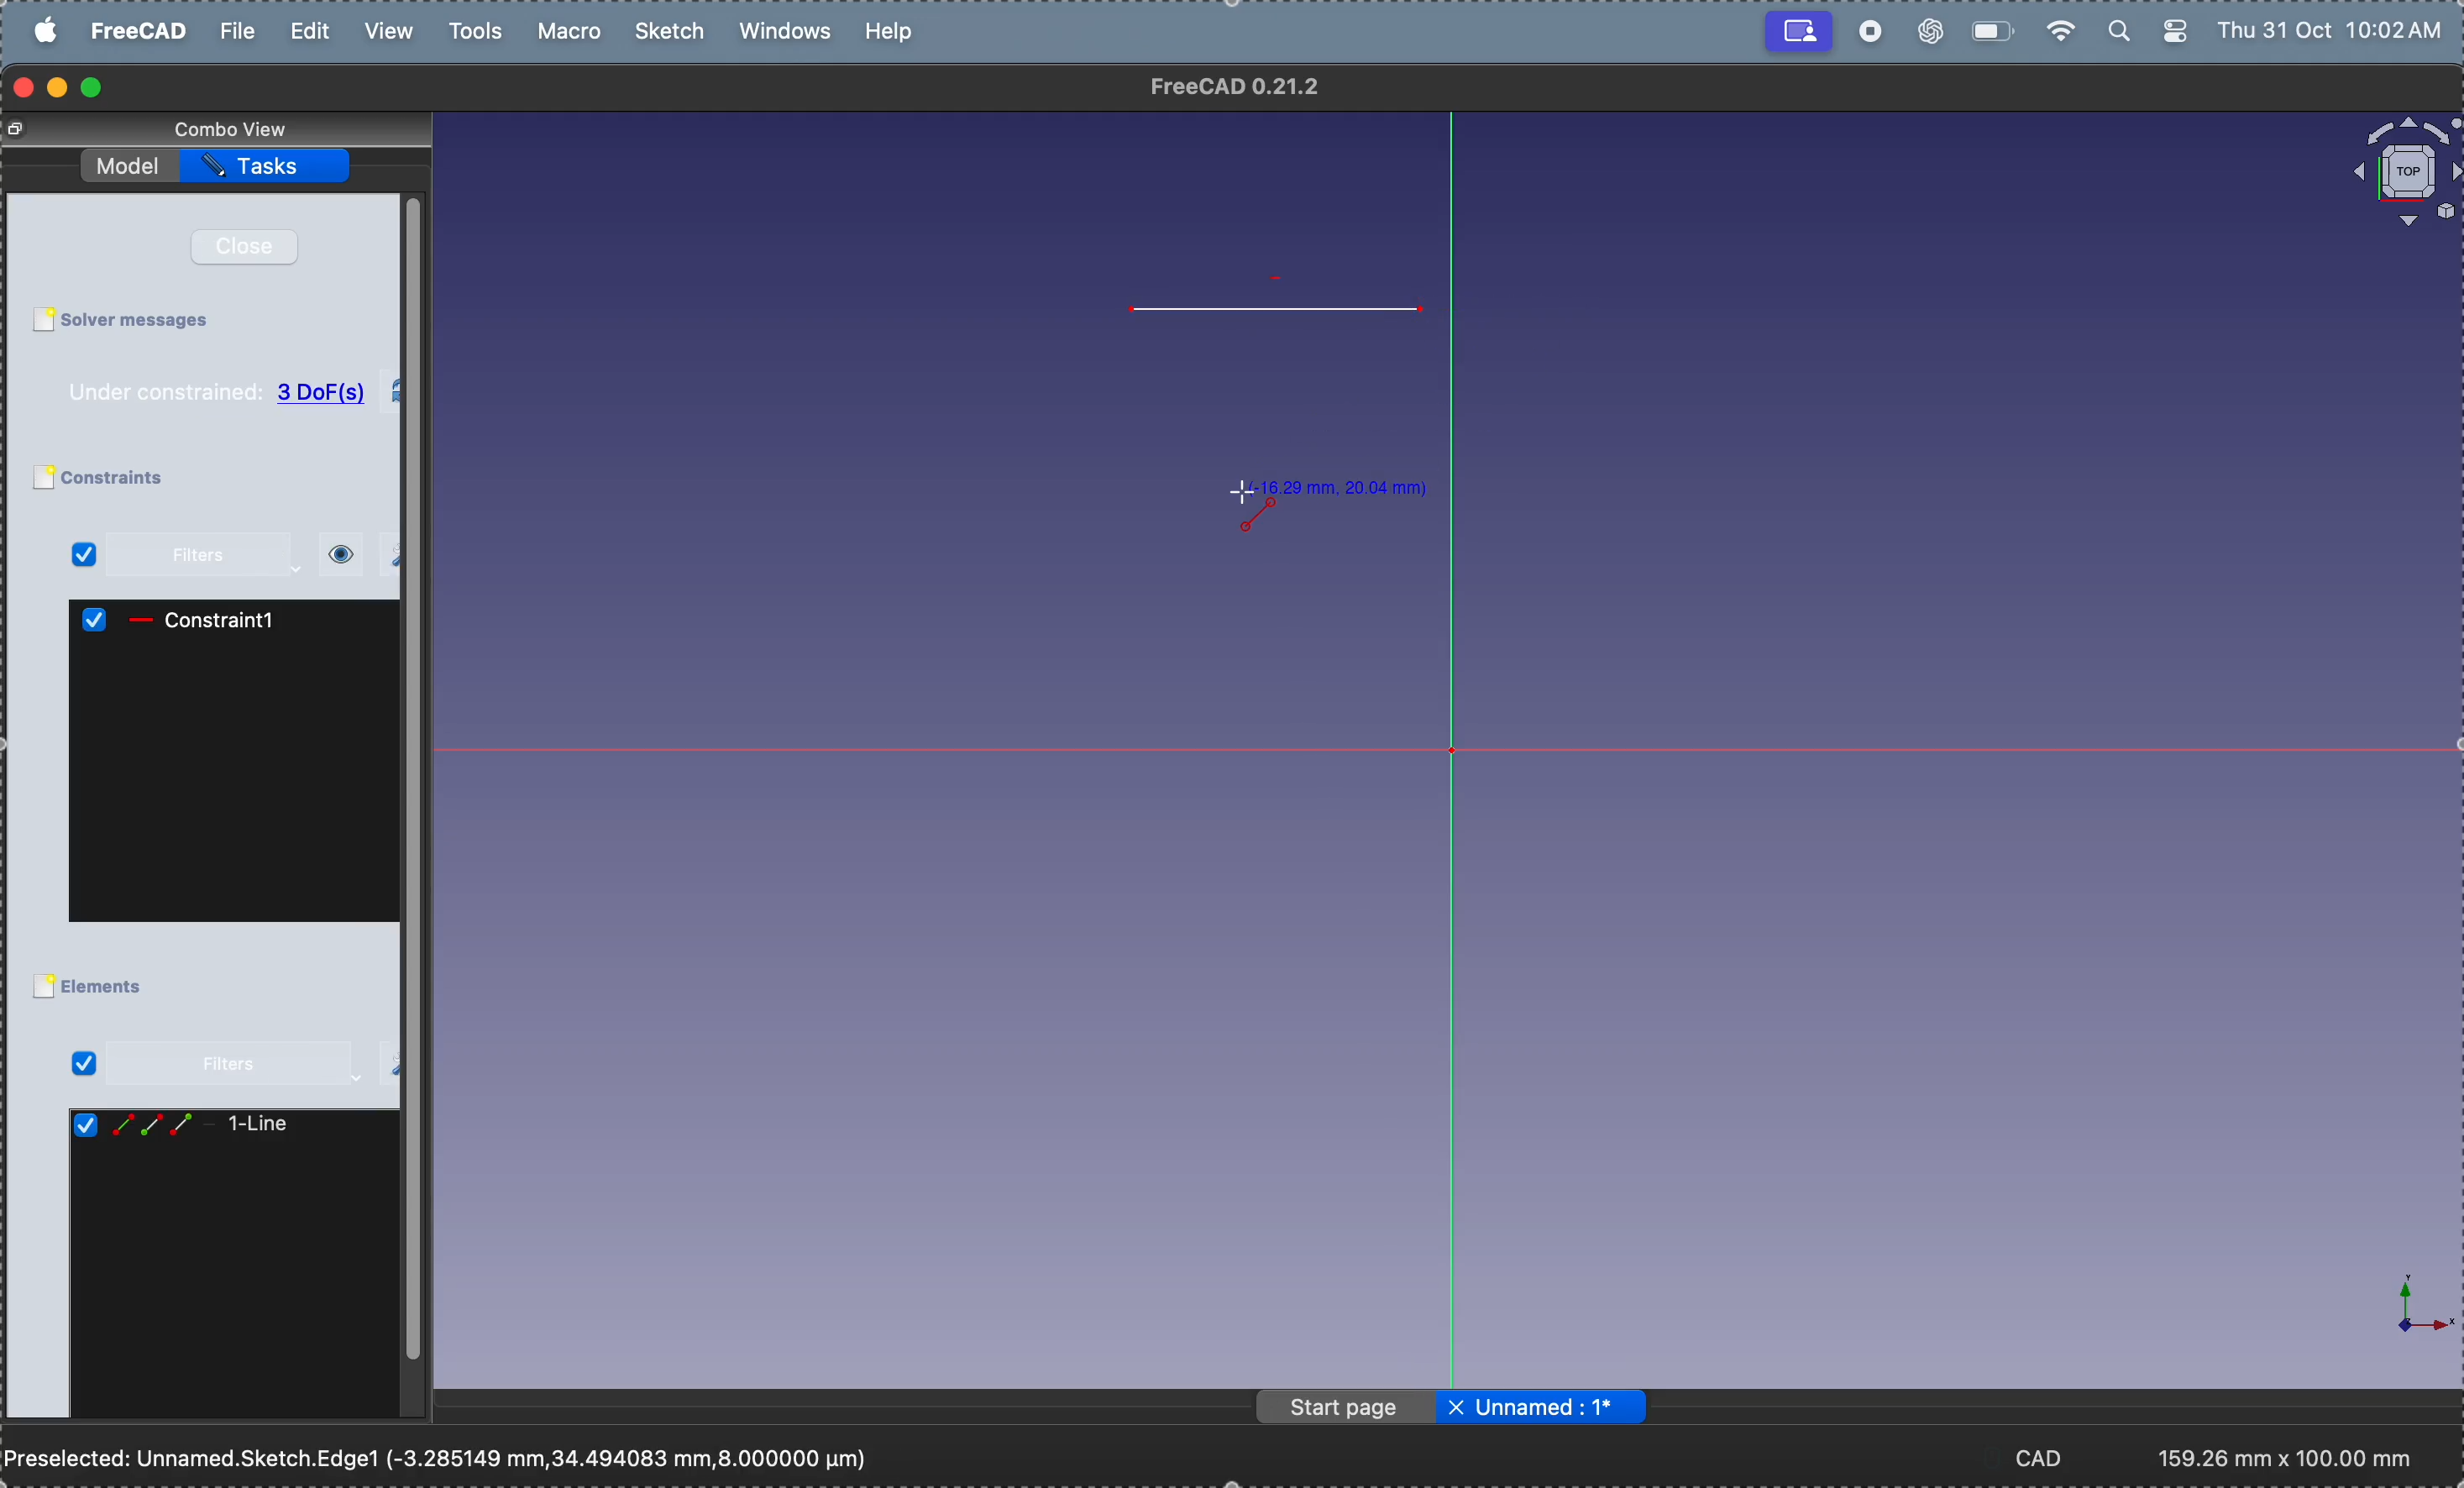 Image resolution: width=2464 pixels, height=1488 pixels. What do you see at coordinates (339, 555) in the screenshot?
I see `view` at bounding box center [339, 555].